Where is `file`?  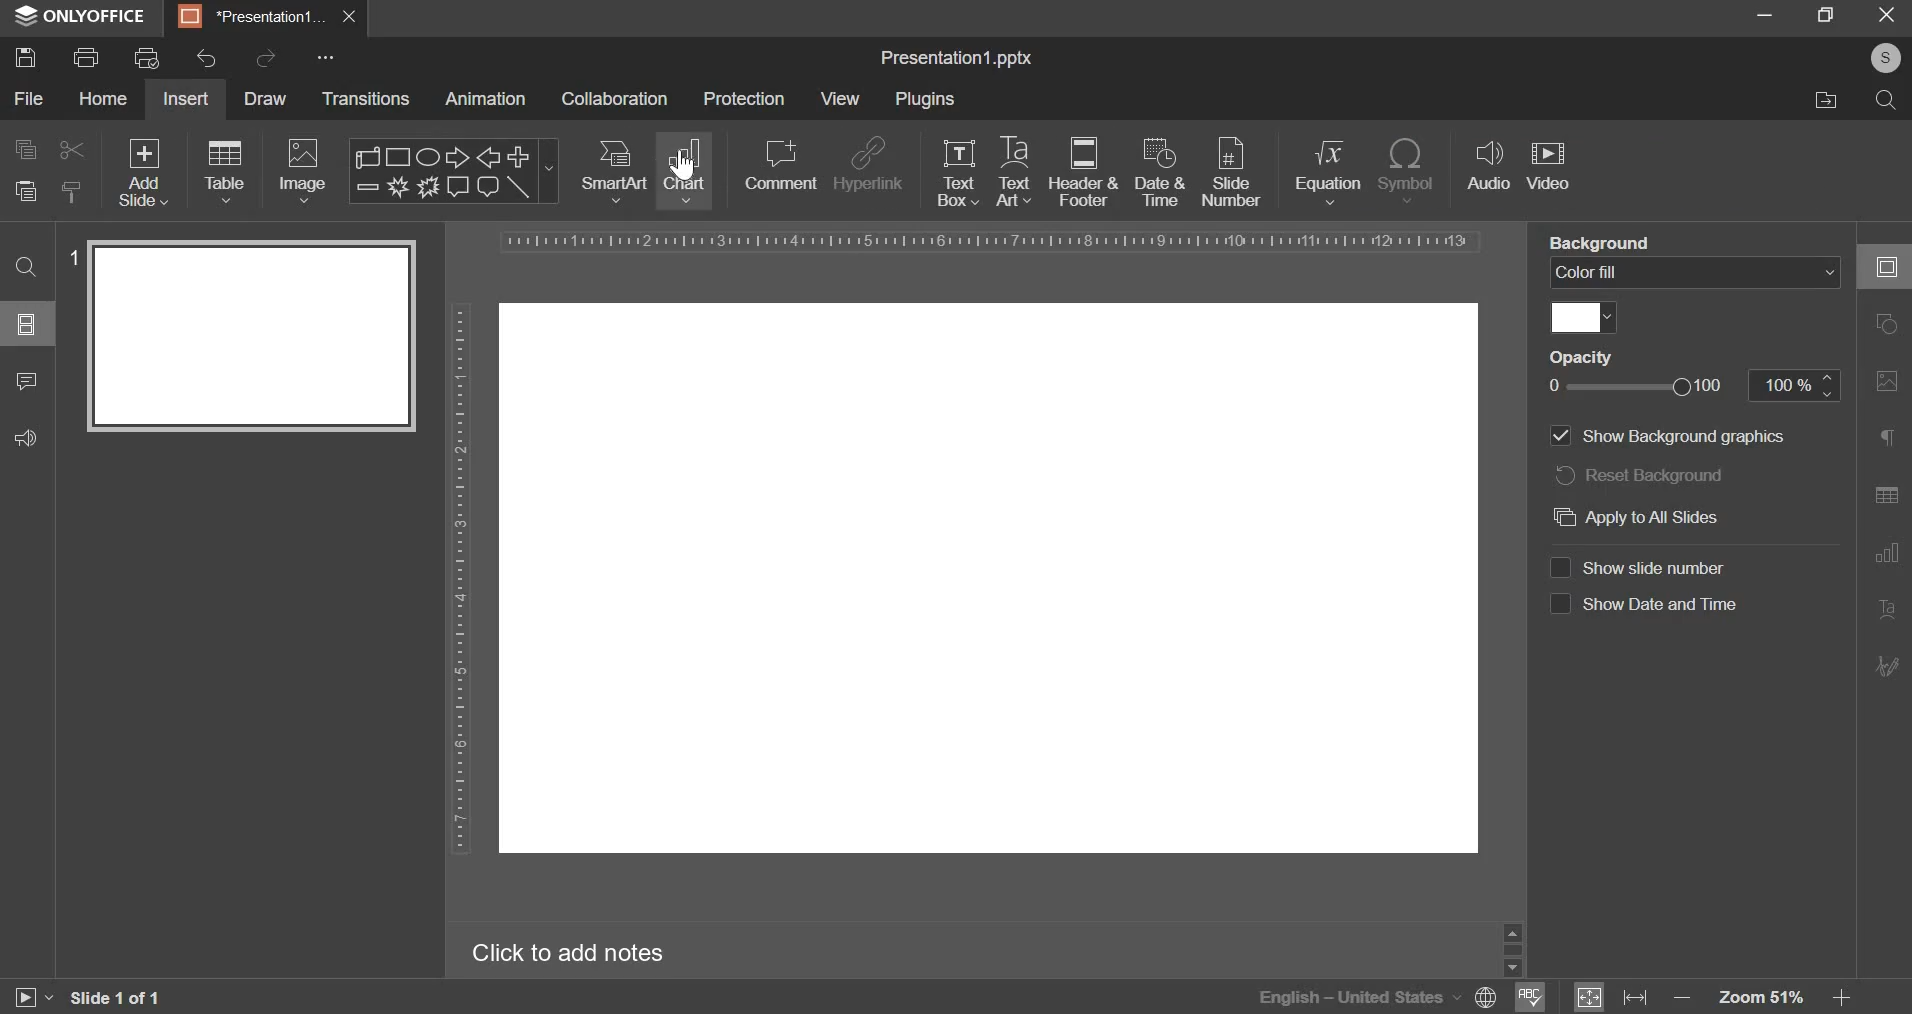
file is located at coordinates (28, 99).